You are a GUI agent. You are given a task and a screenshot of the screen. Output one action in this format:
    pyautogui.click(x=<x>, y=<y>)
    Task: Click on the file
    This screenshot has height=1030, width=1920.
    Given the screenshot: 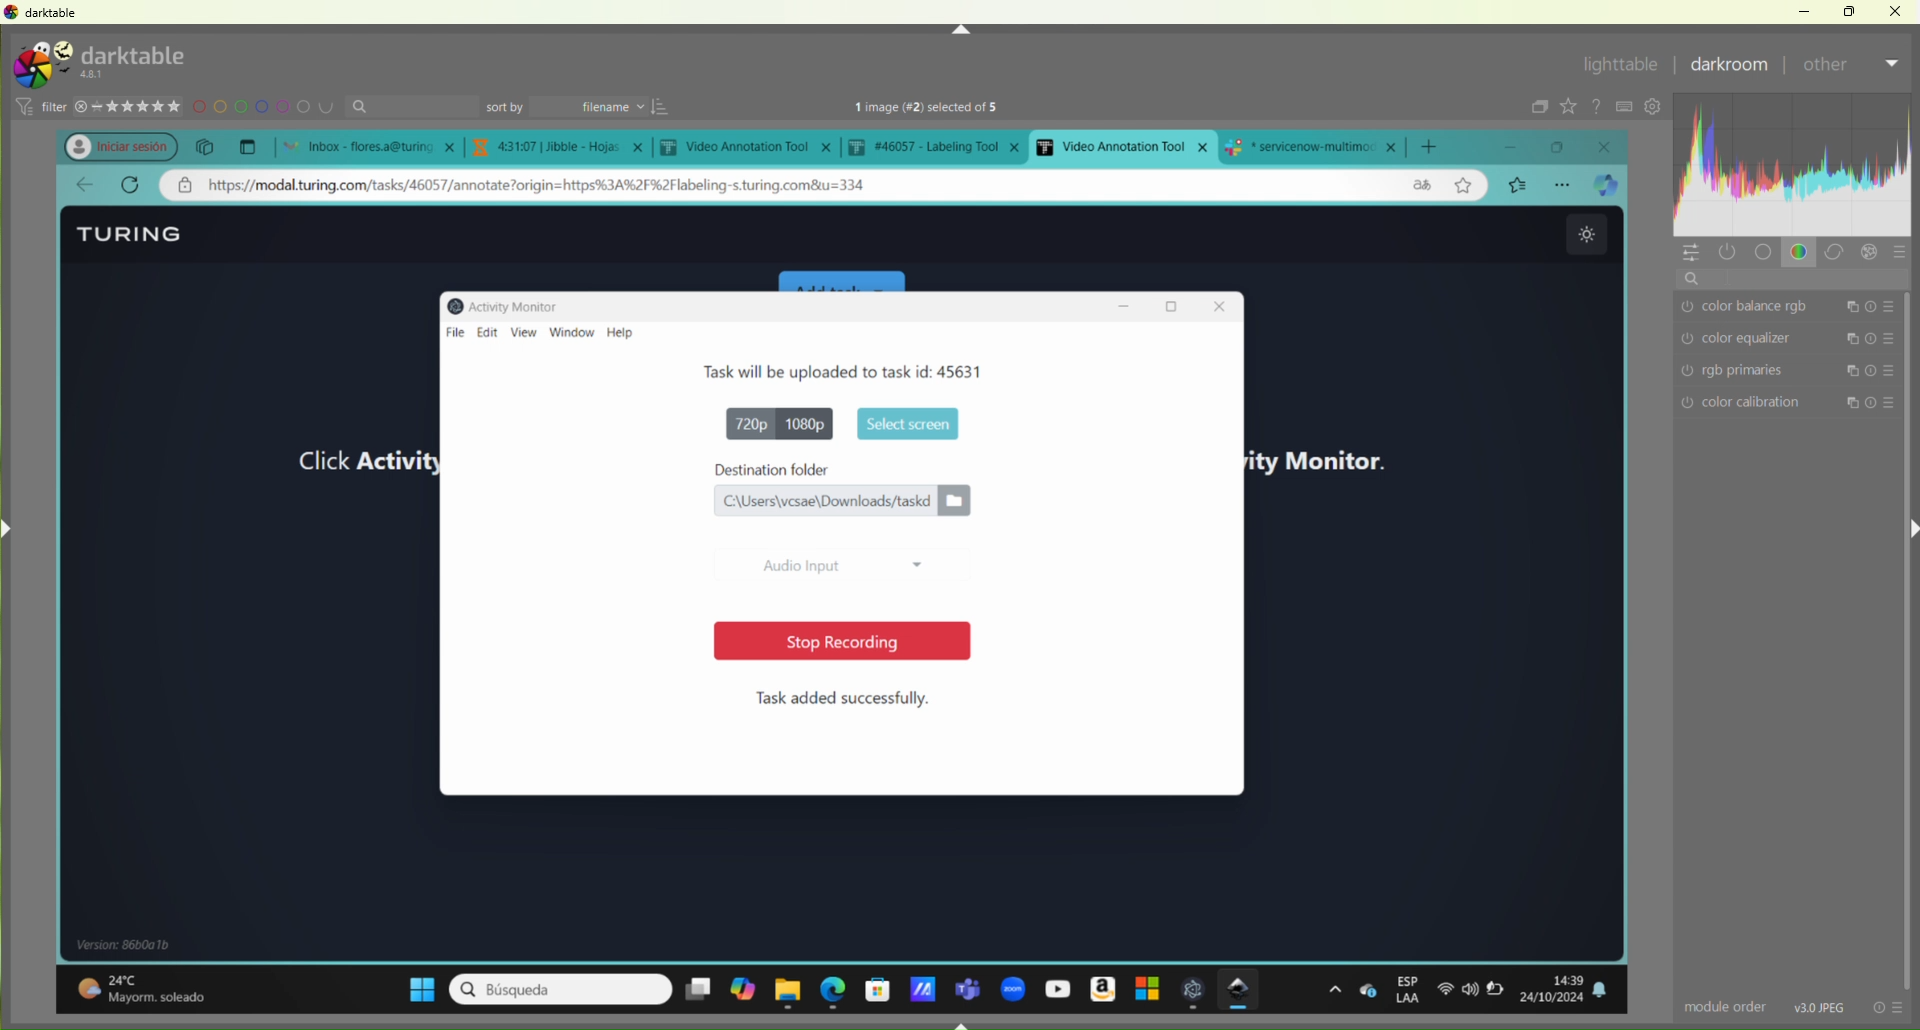 What is the action you would take?
    pyautogui.click(x=449, y=330)
    